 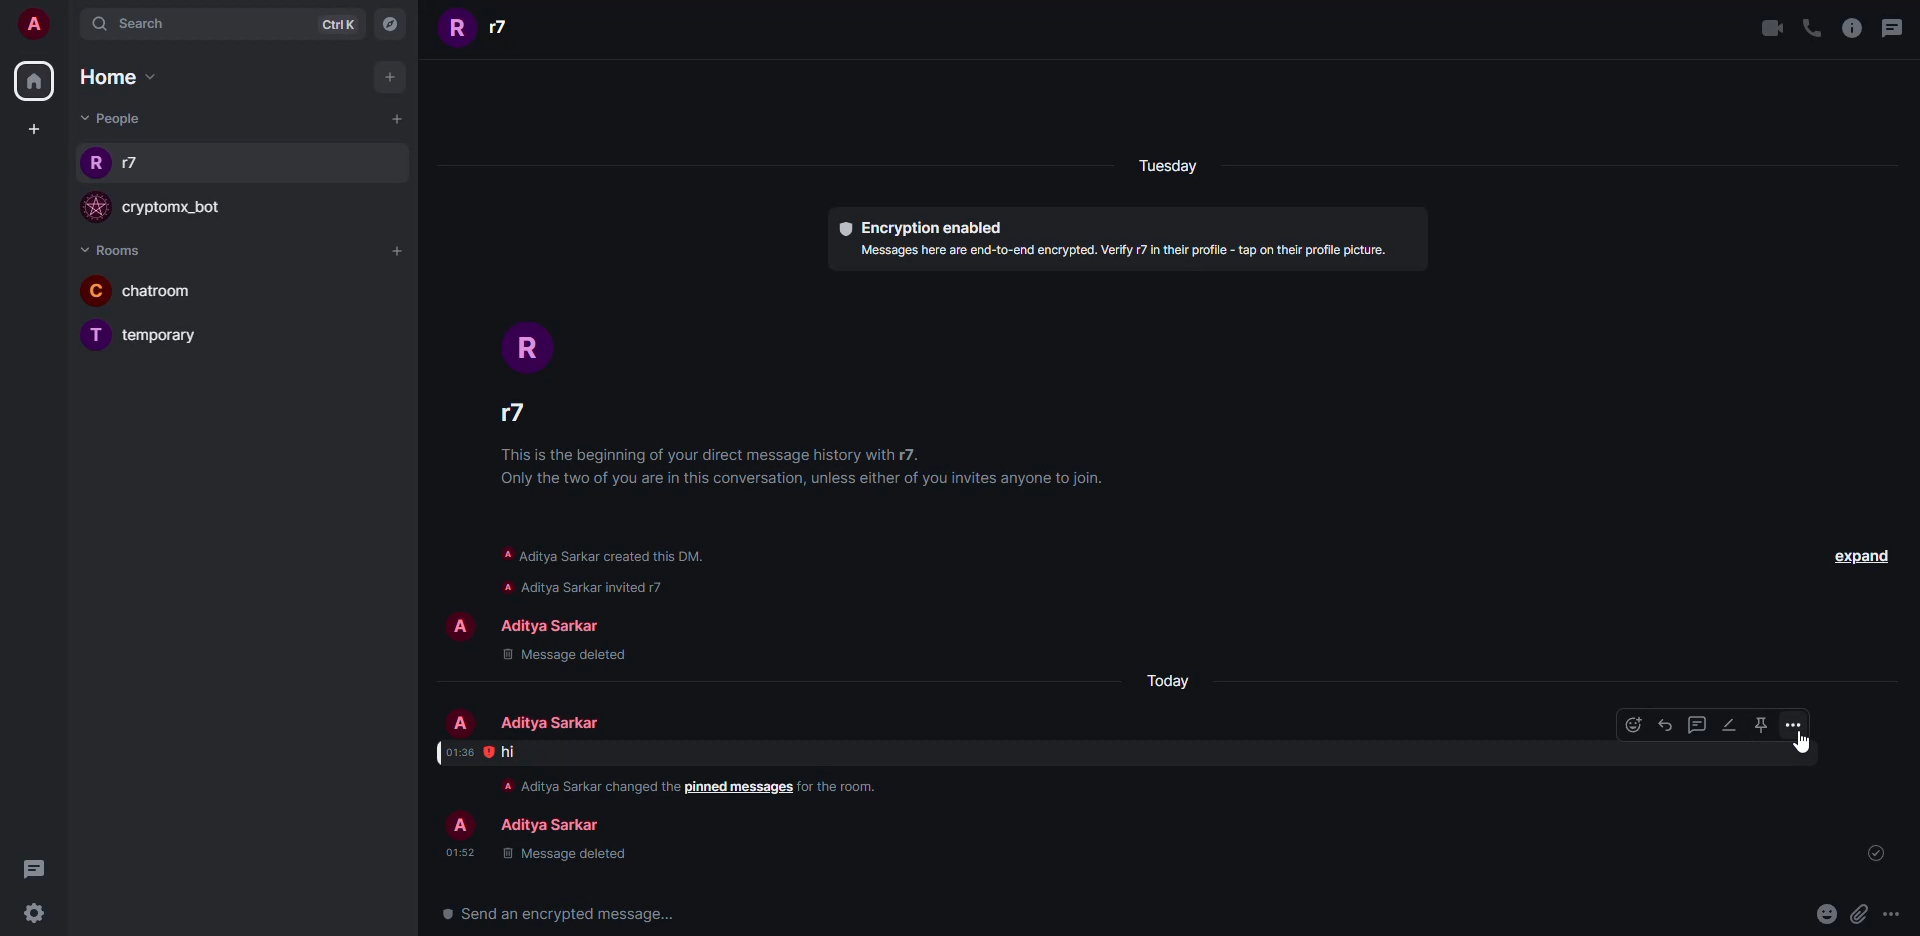 I want to click on more, so click(x=1891, y=915).